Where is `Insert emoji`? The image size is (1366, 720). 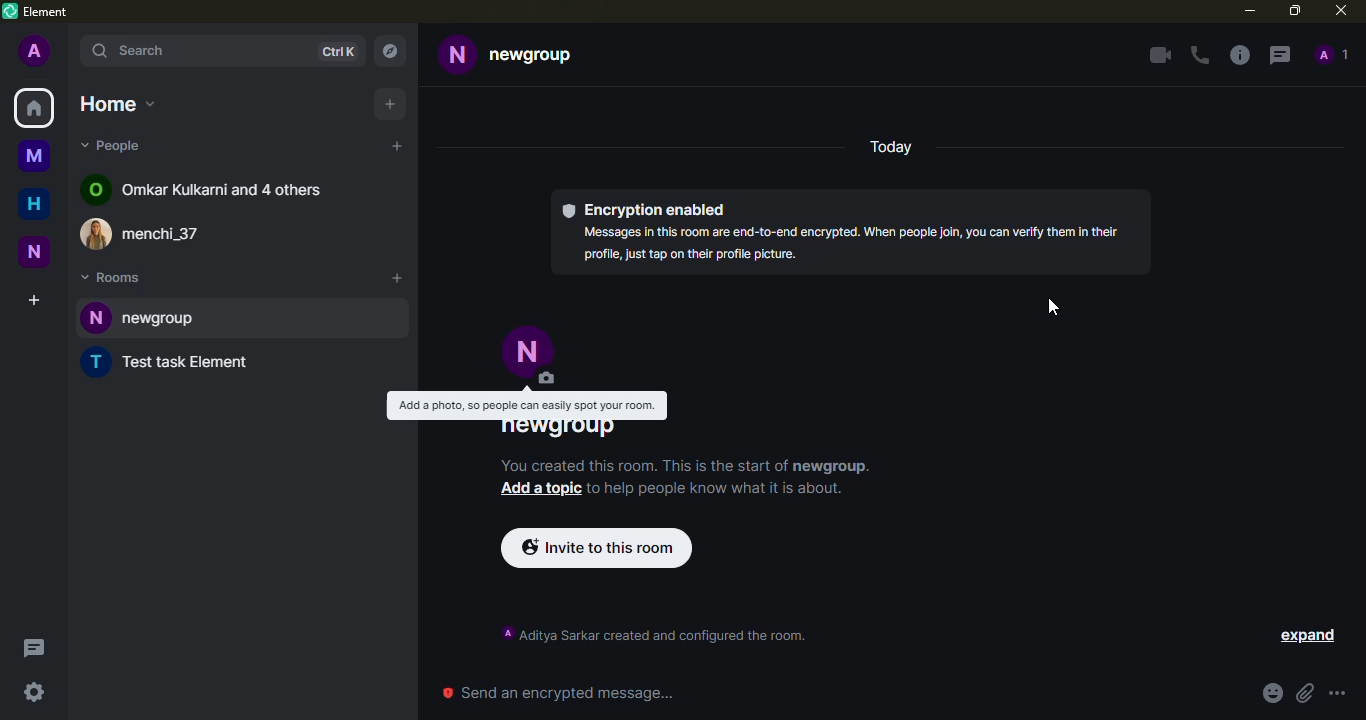 Insert emoji is located at coordinates (1273, 693).